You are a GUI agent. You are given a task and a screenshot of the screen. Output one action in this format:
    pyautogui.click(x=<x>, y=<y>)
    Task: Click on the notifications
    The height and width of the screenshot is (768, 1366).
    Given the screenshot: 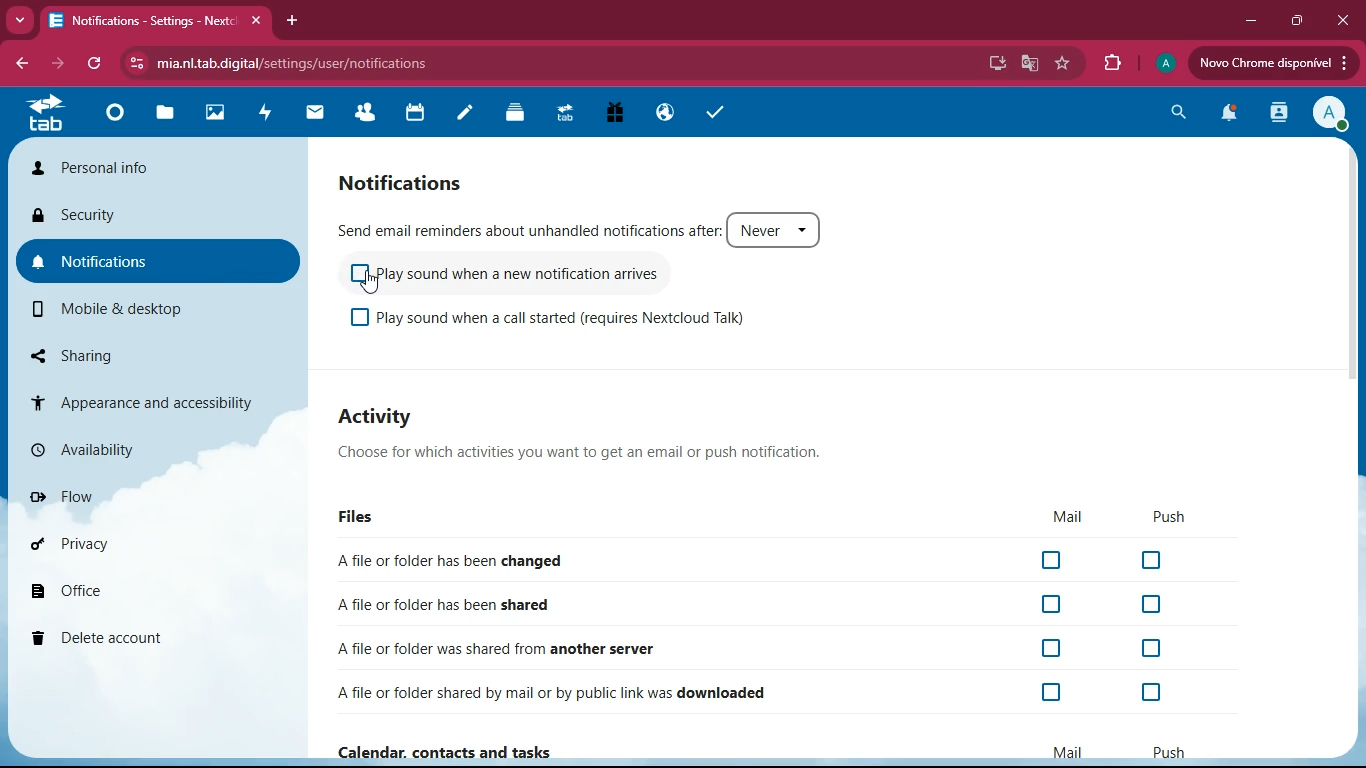 What is the action you would take?
    pyautogui.click(x=1224, y=116)
    